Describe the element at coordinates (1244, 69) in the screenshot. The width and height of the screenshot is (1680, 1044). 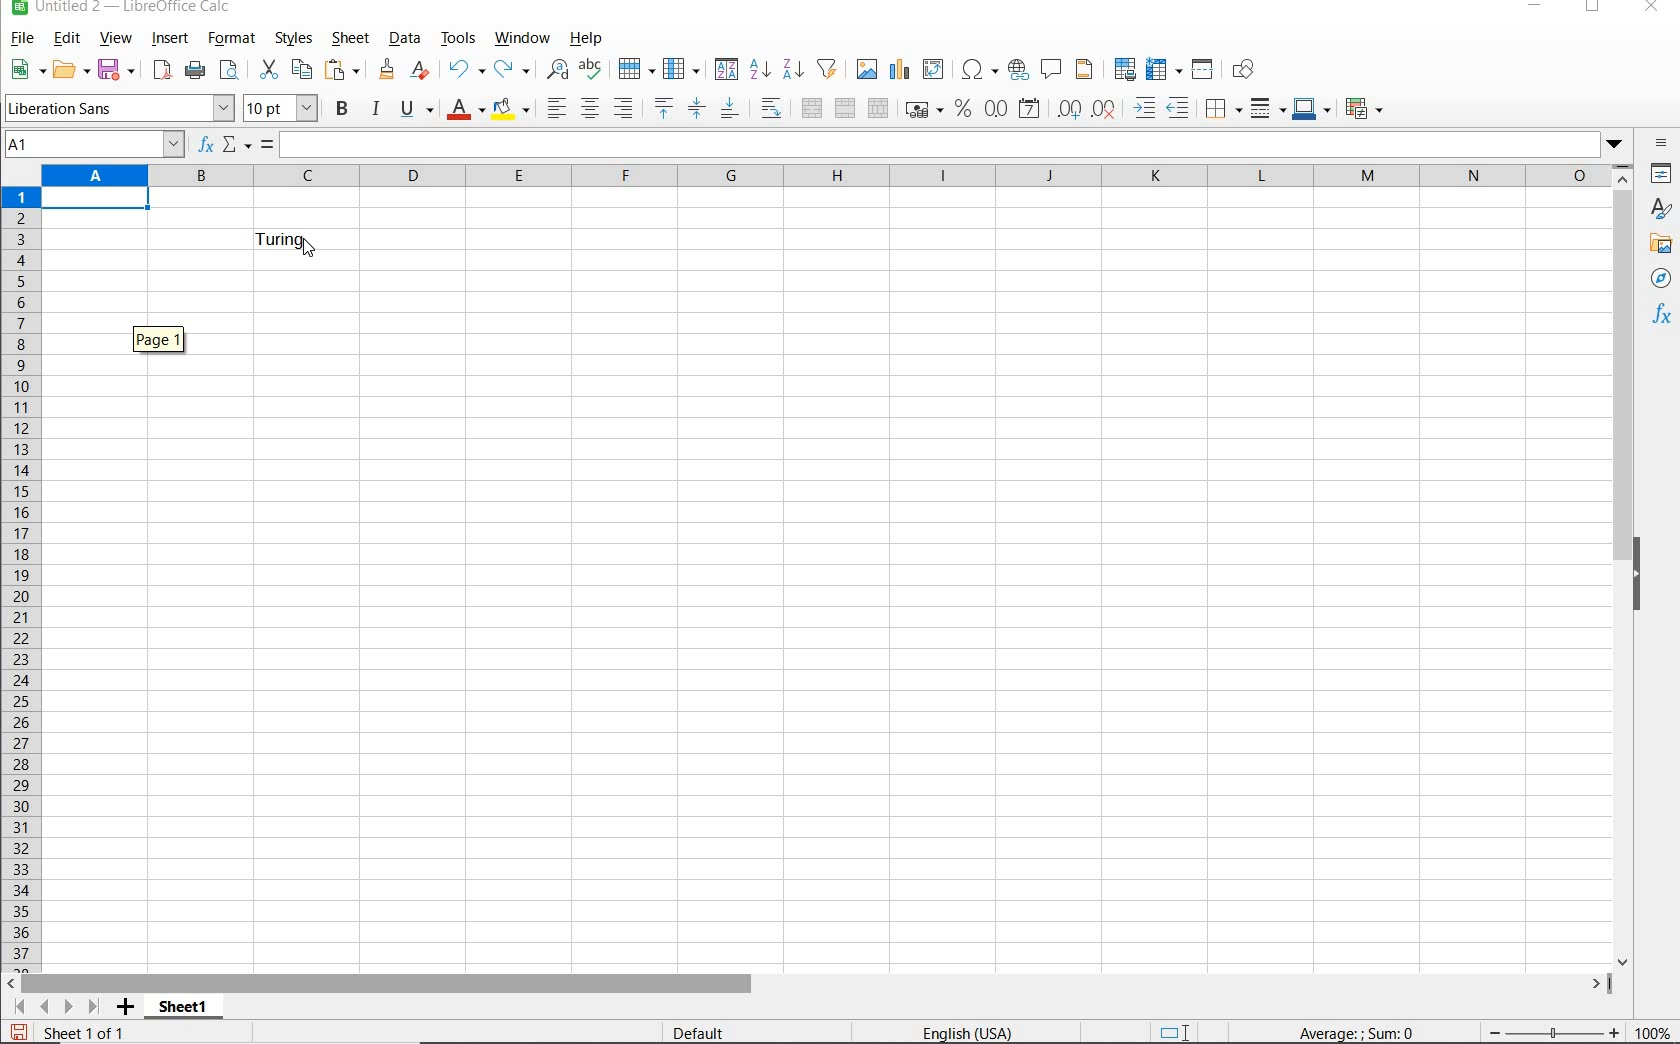
I see `SHOW DRAW FUNCTIONS` at that location.